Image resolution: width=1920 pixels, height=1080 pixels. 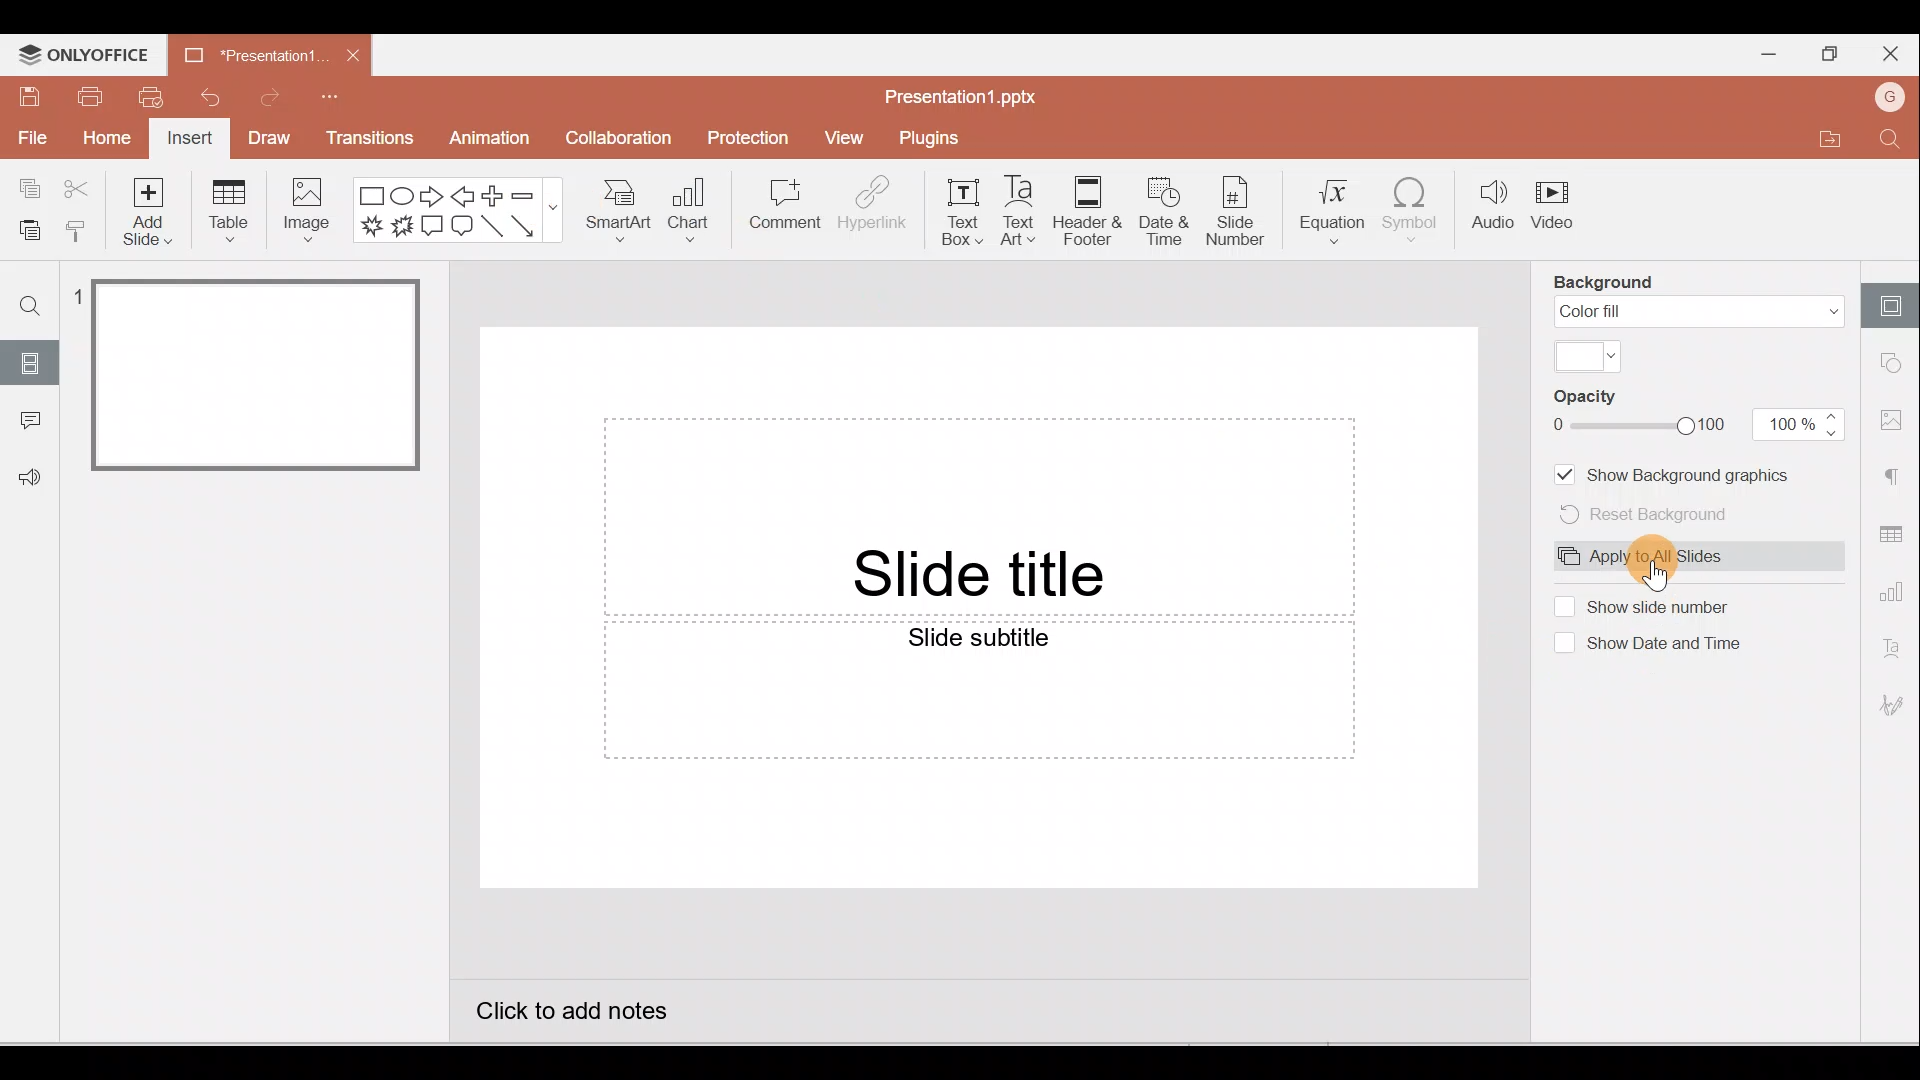 What do you see at coordinates (1892, 142) in the screenshot?
I see `Find` at bounding box center [1892, 142].